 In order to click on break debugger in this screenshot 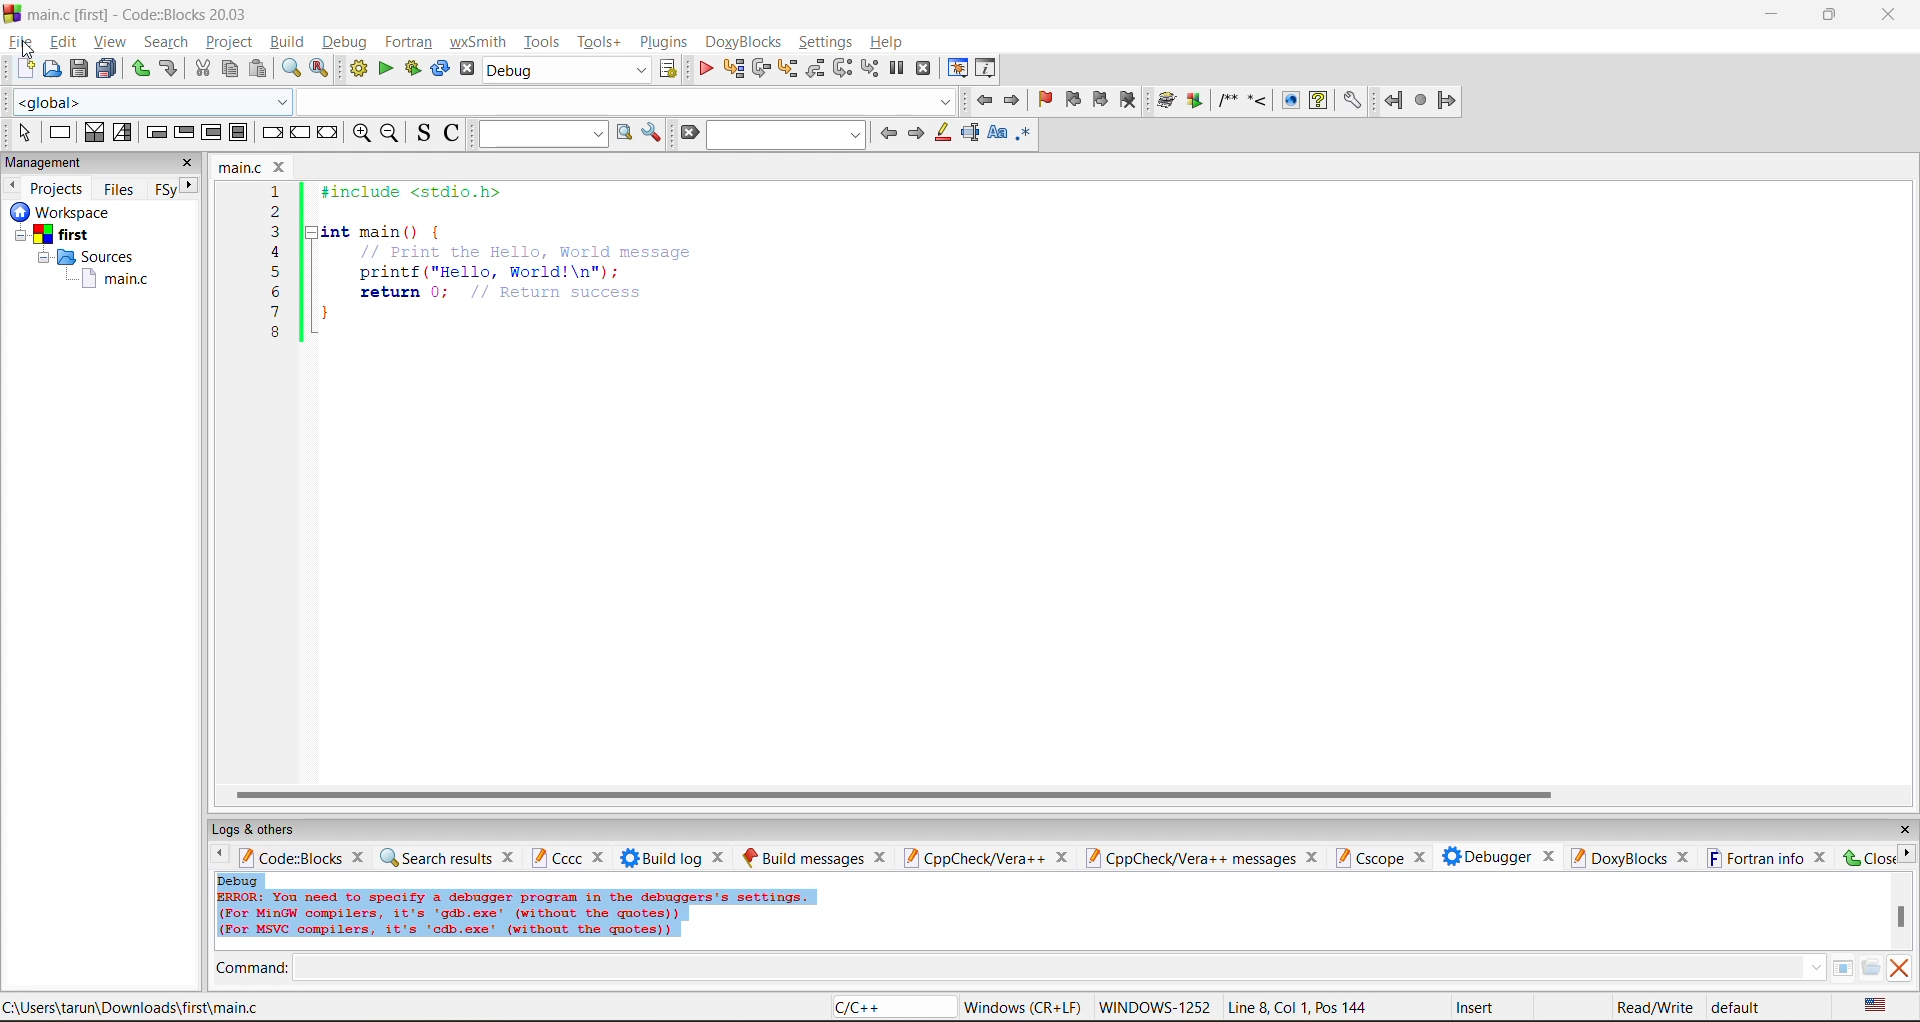, I will do `click(896, 69)`.